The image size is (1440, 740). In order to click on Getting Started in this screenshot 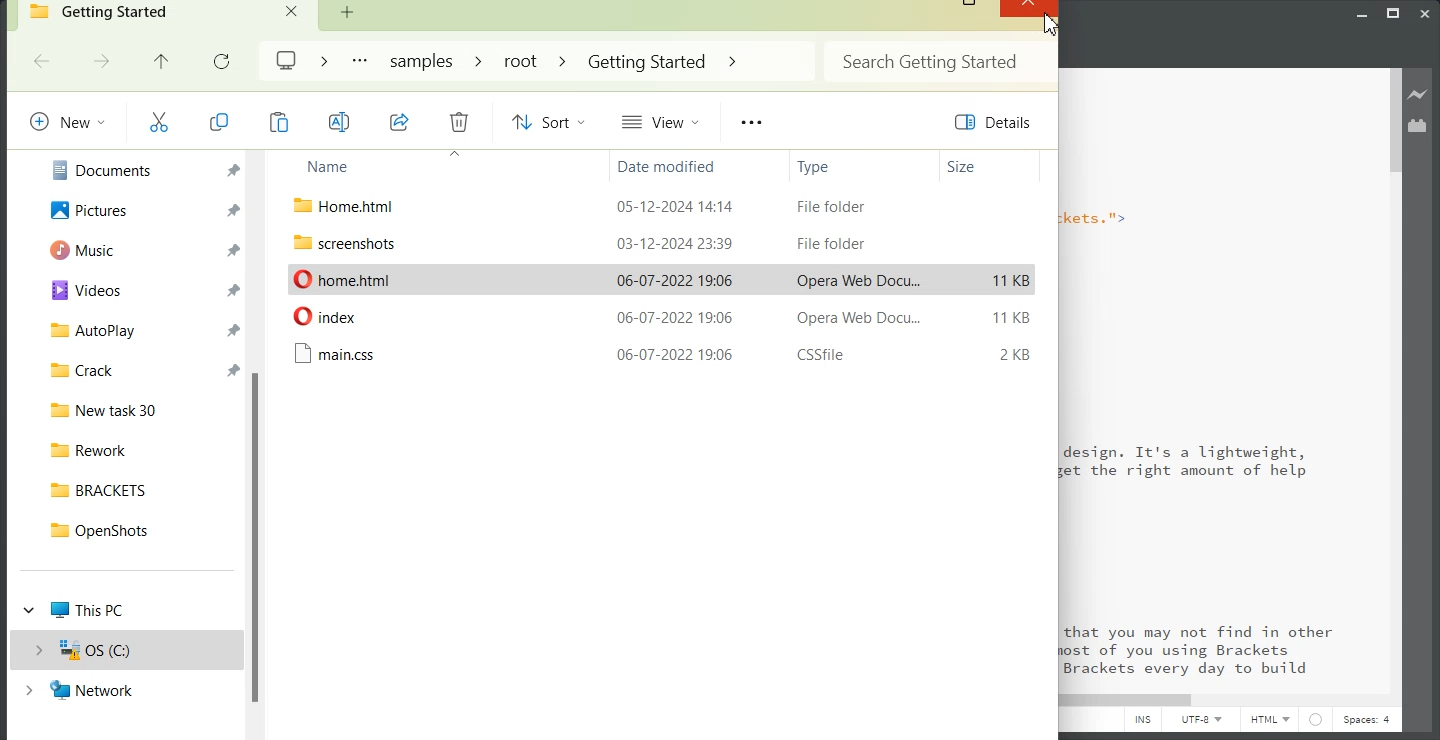, I will do `click(647, 62)`.